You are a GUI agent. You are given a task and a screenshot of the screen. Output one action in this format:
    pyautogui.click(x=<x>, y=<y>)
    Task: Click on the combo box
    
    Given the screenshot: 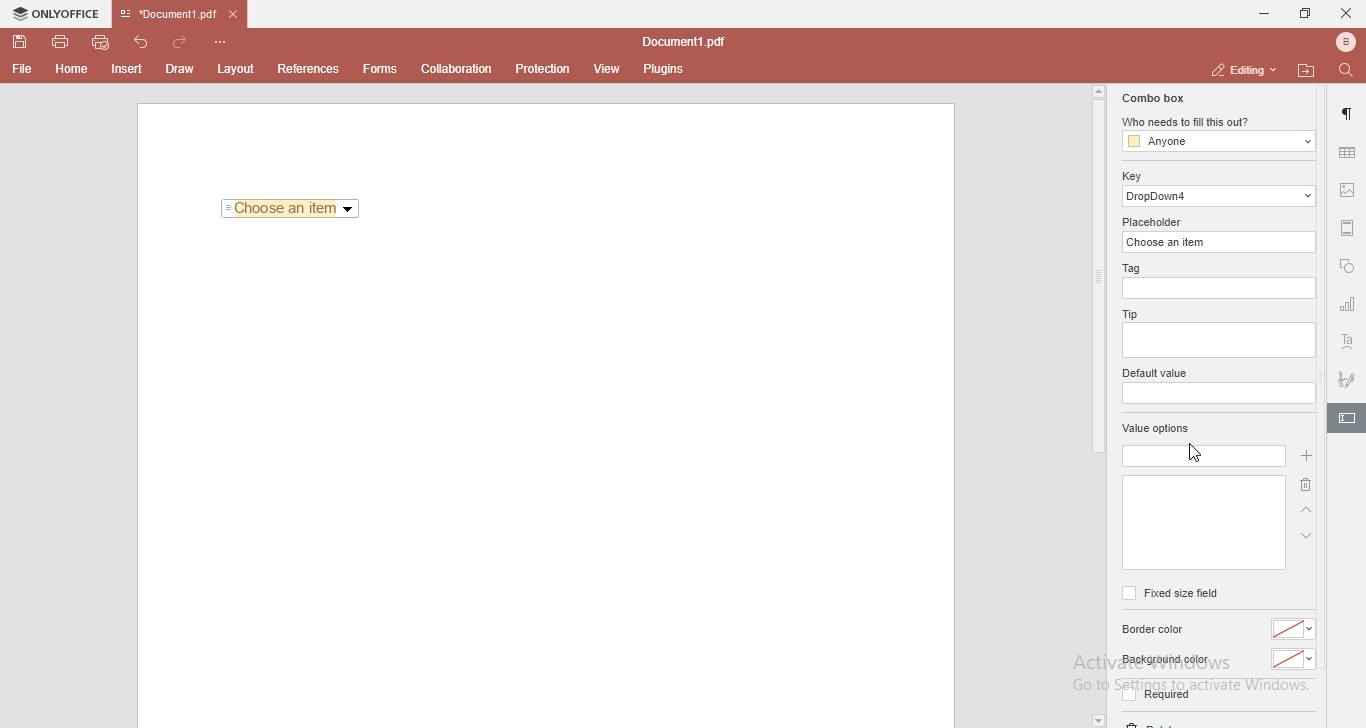 What is the action you would take?
    pyautogui.click(x=1151, y=98)
    